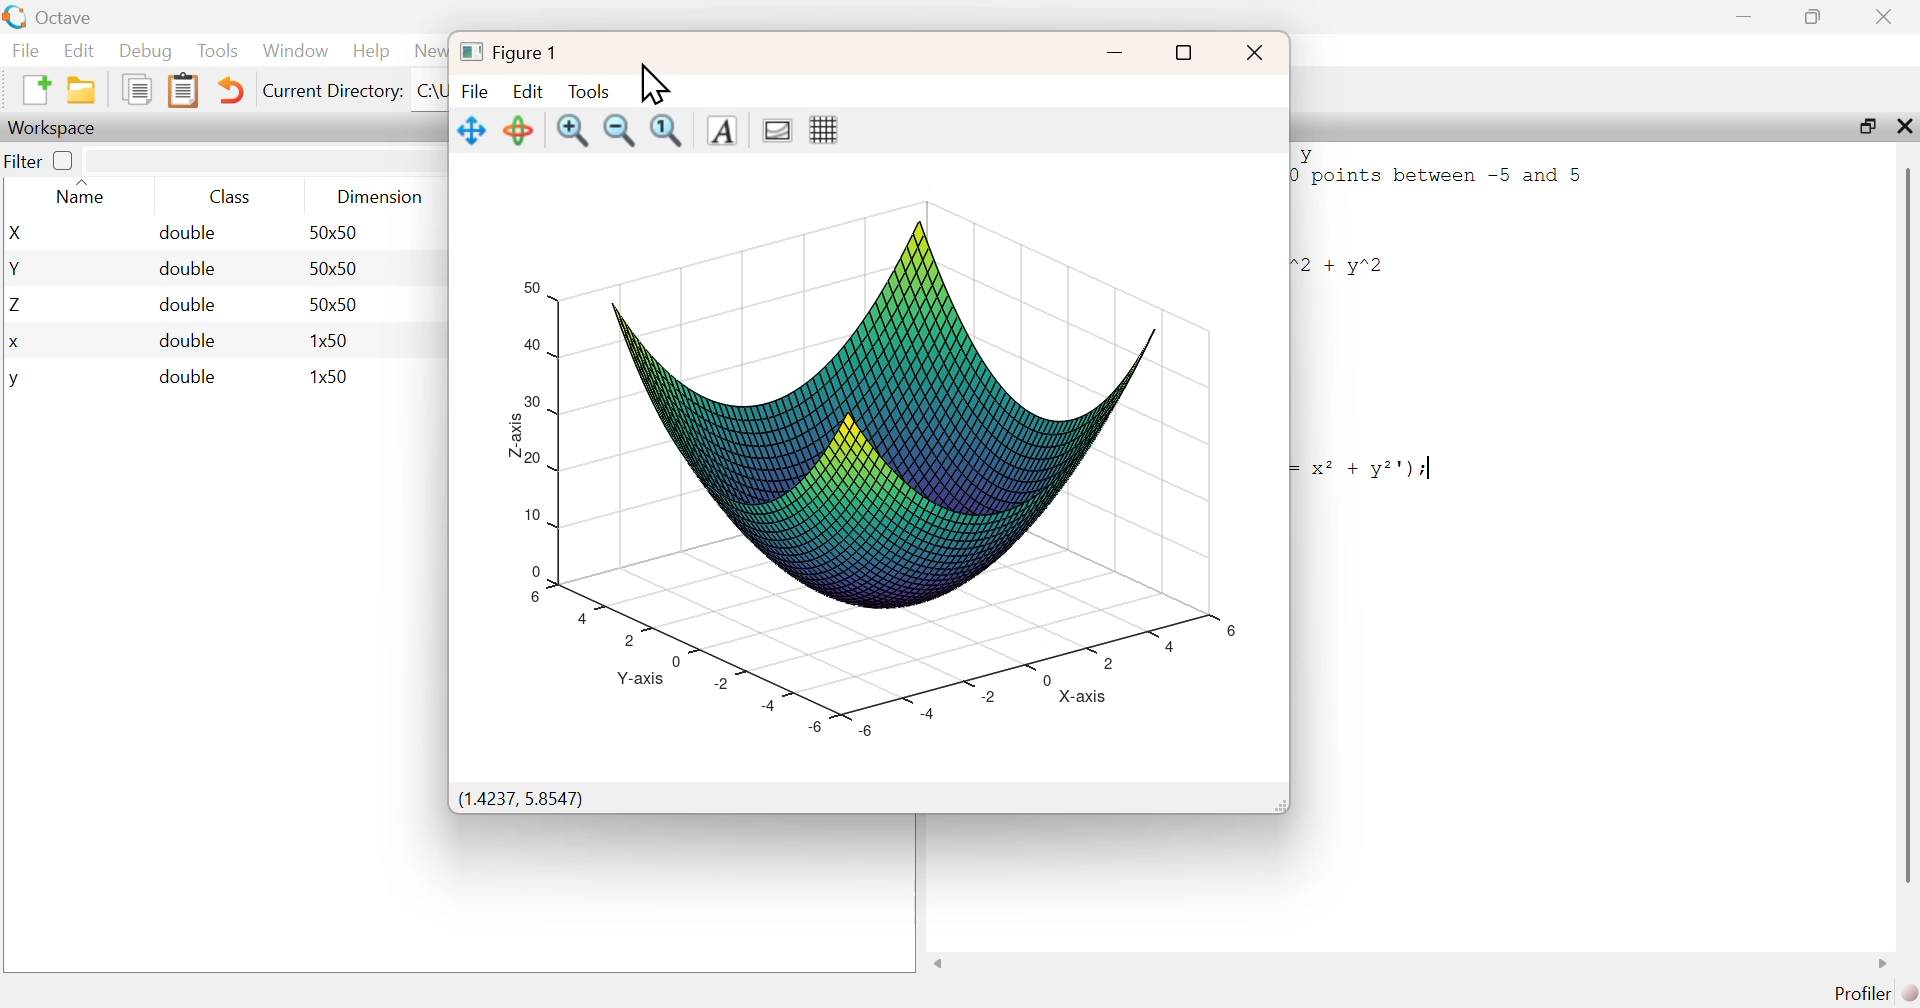 The image size is (1920, 1008). What do you see at coordinates (528, 91) in the screenshot?
I see `Edit` at bounding box center [528, 91].